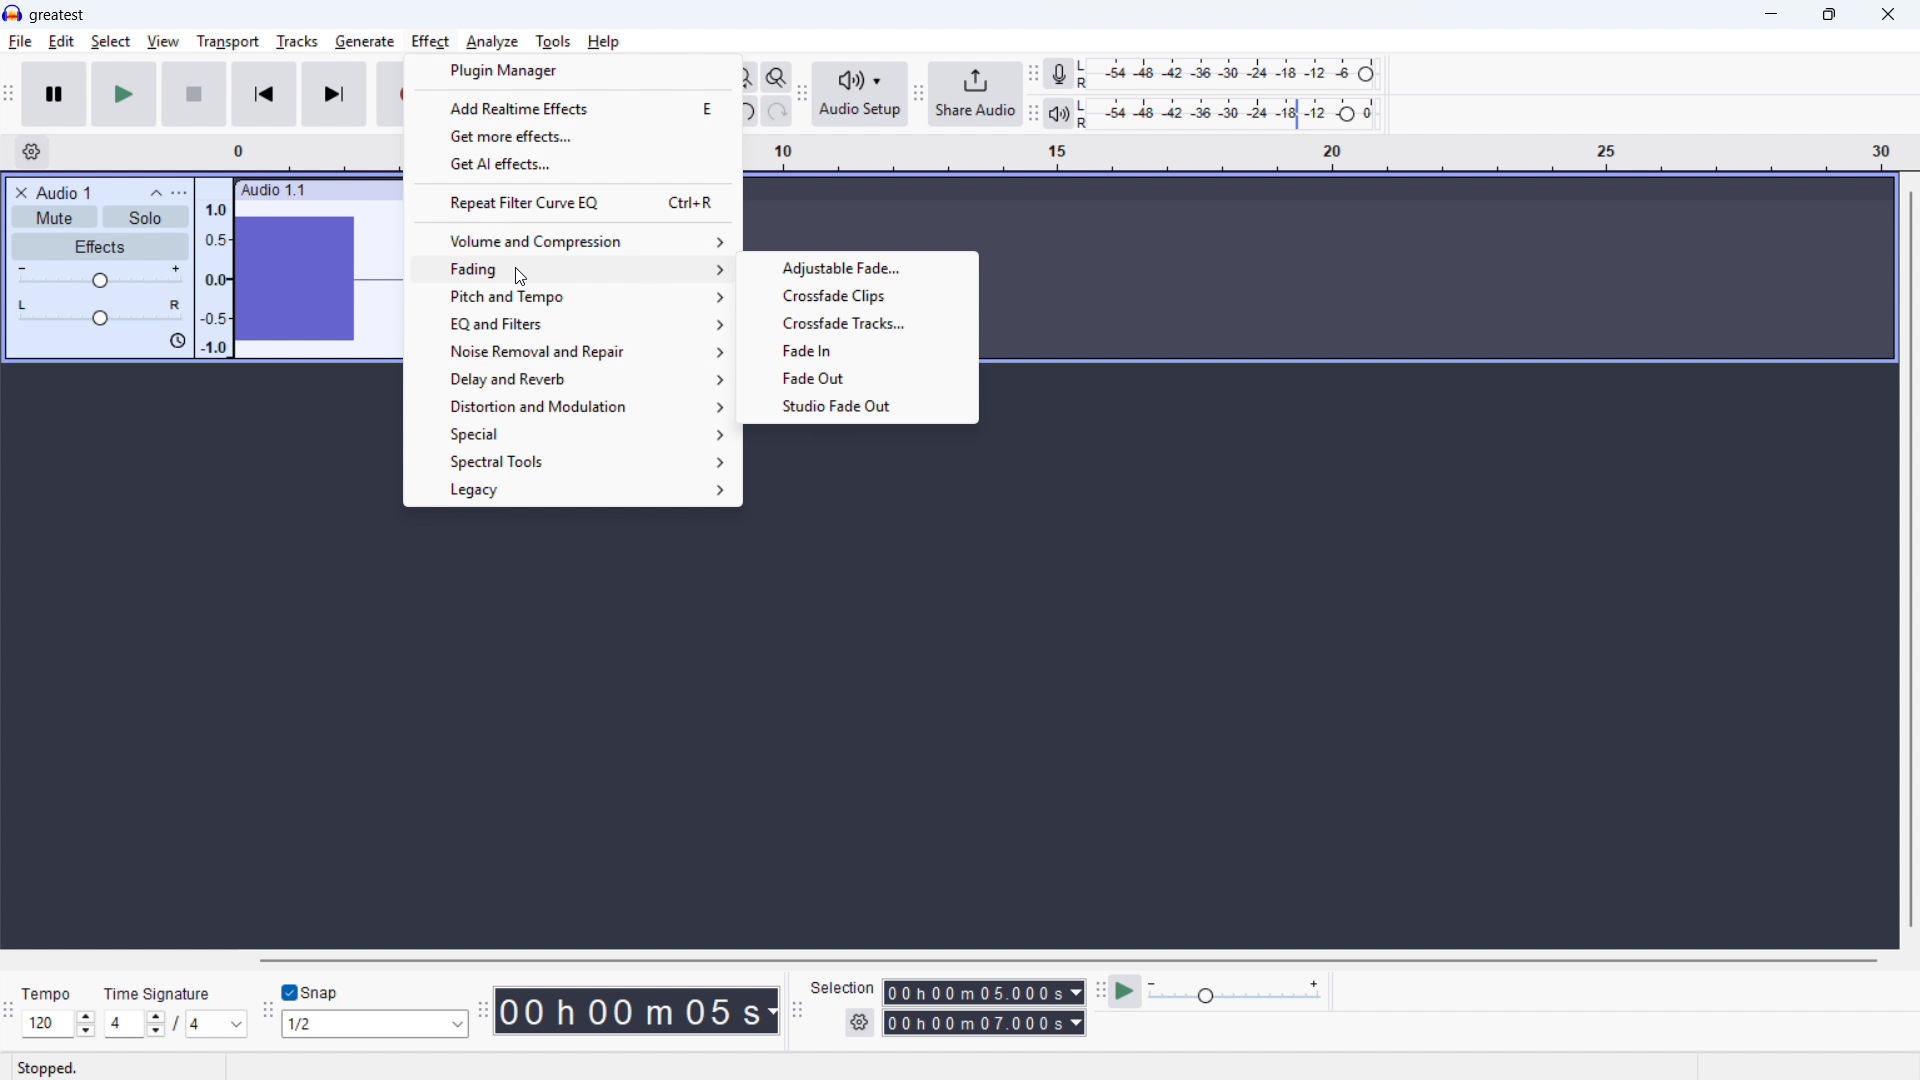  What do you see at coordinates (775, 111) in the screenshot?
I see `Redo ` at bounding box center [775, 111].